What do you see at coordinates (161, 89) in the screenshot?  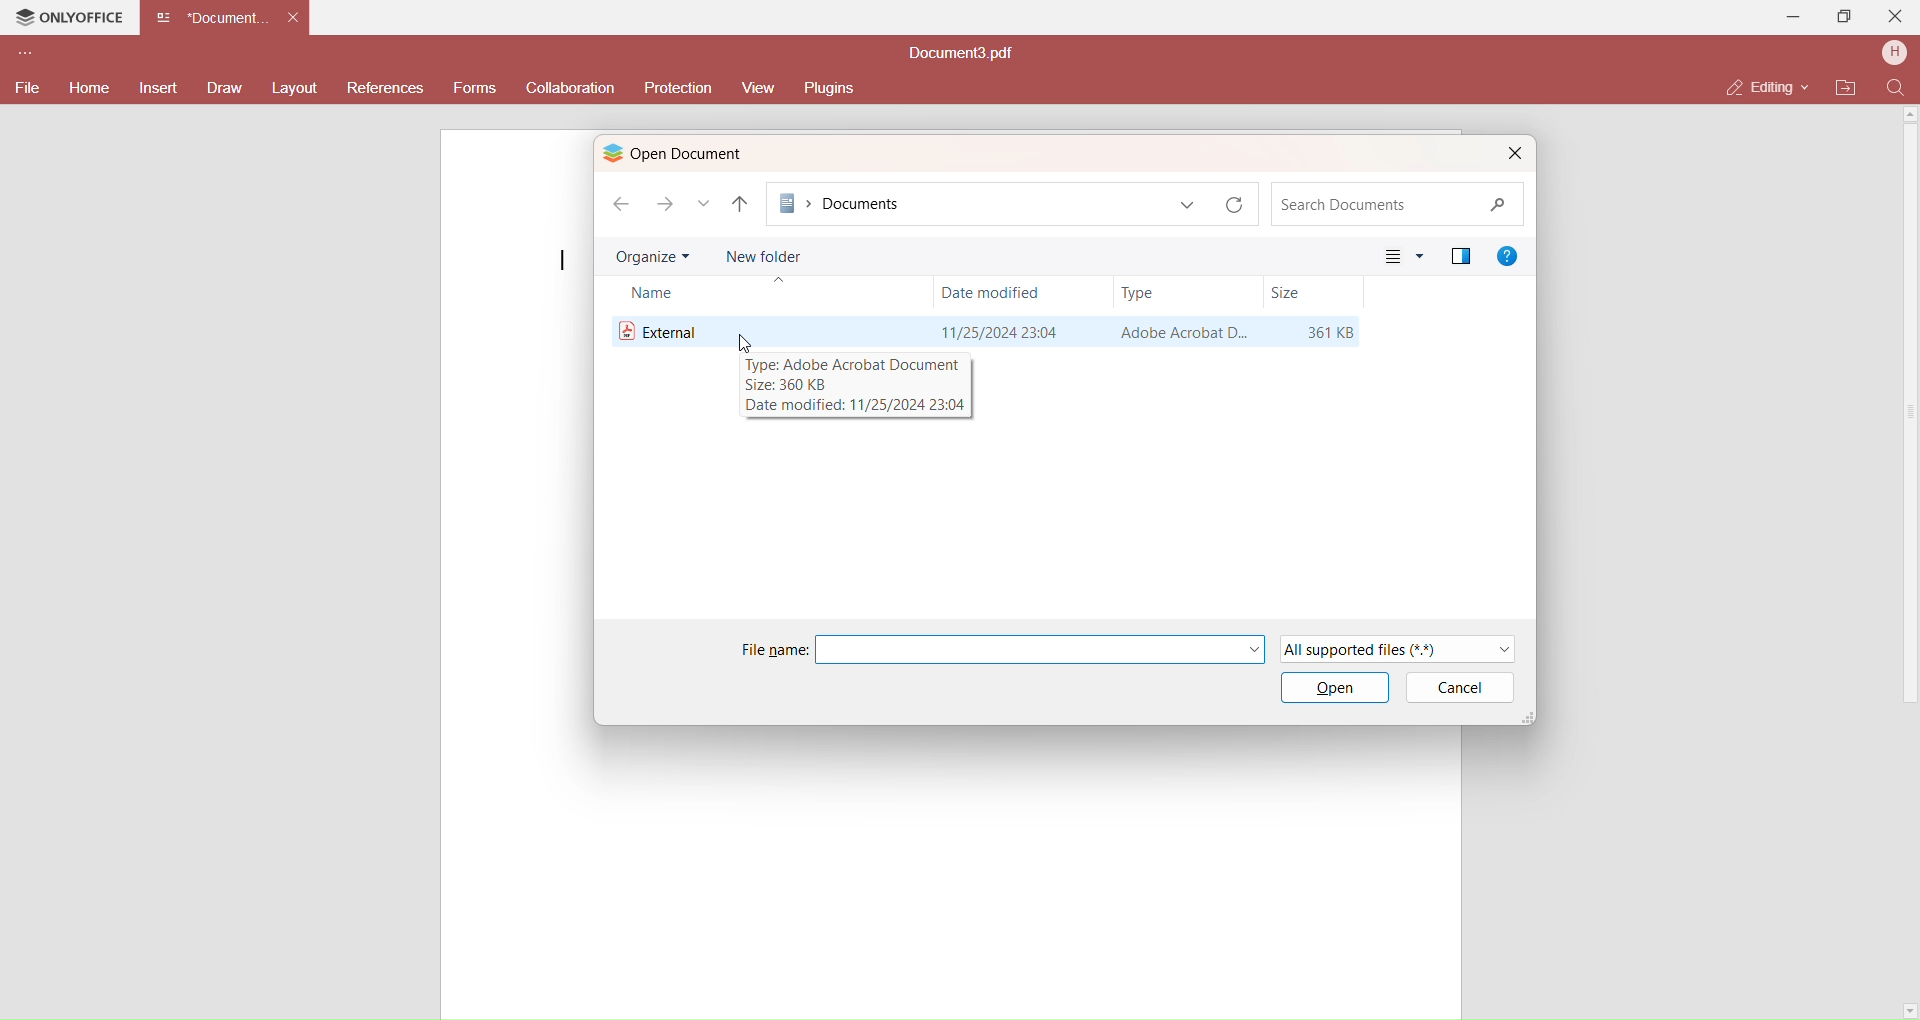 I see `Insert` at bounding box center [161, 89].